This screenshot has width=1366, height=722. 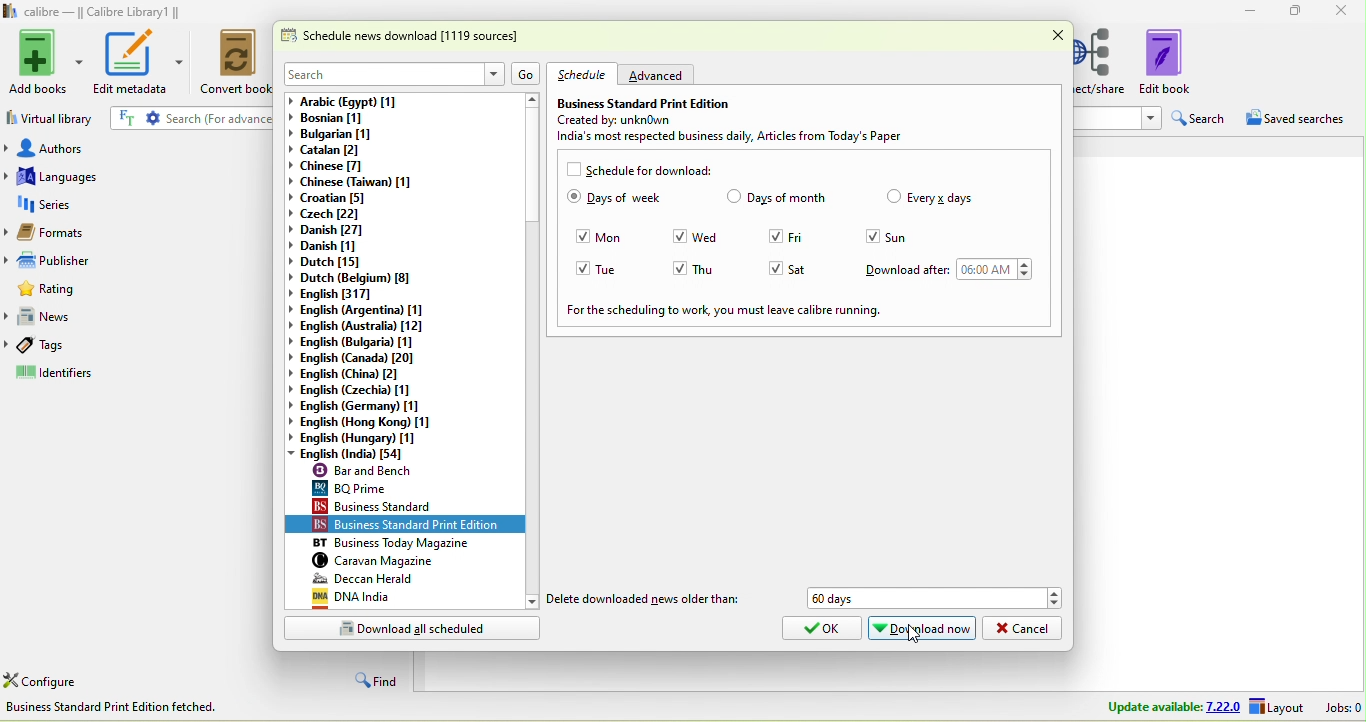 What do you see at coordinates (357, 310) in the screenshot?
I see `english (argentina)[1]` at bounding box center [357, 310].